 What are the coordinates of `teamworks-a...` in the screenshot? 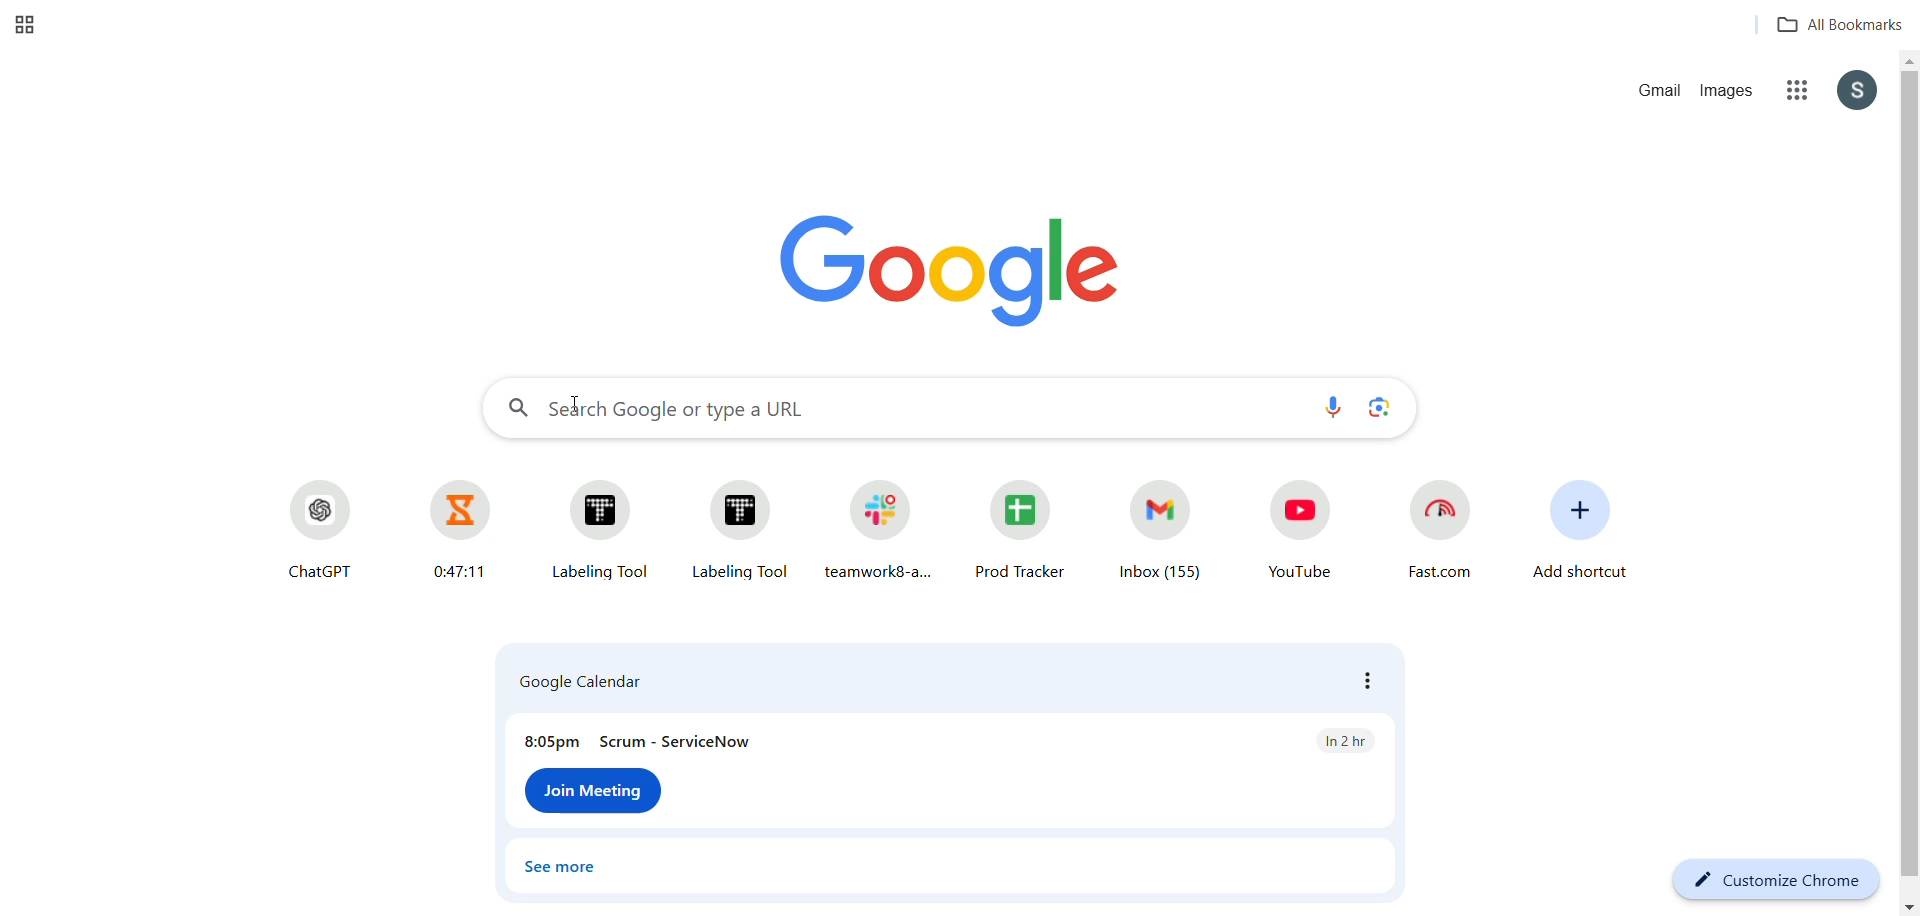 It's located at (878, 529).